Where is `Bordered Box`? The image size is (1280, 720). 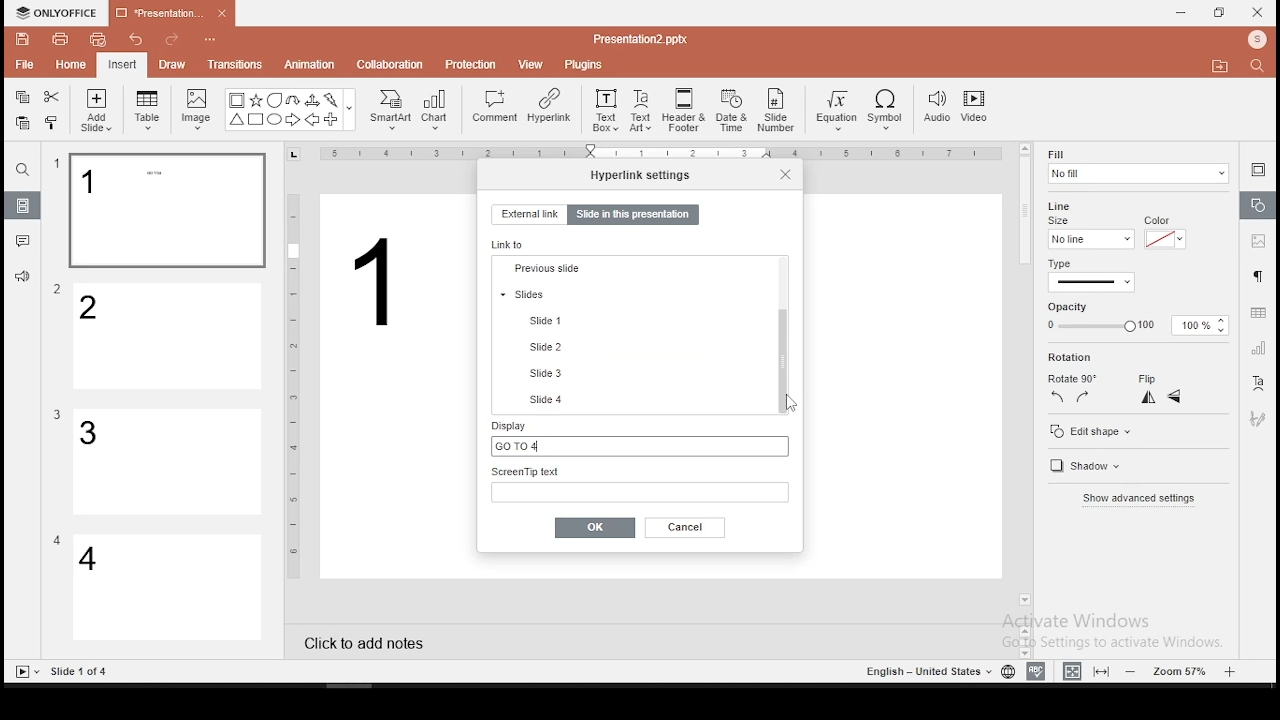 Bordered Box is located at coordinates (237, 100).